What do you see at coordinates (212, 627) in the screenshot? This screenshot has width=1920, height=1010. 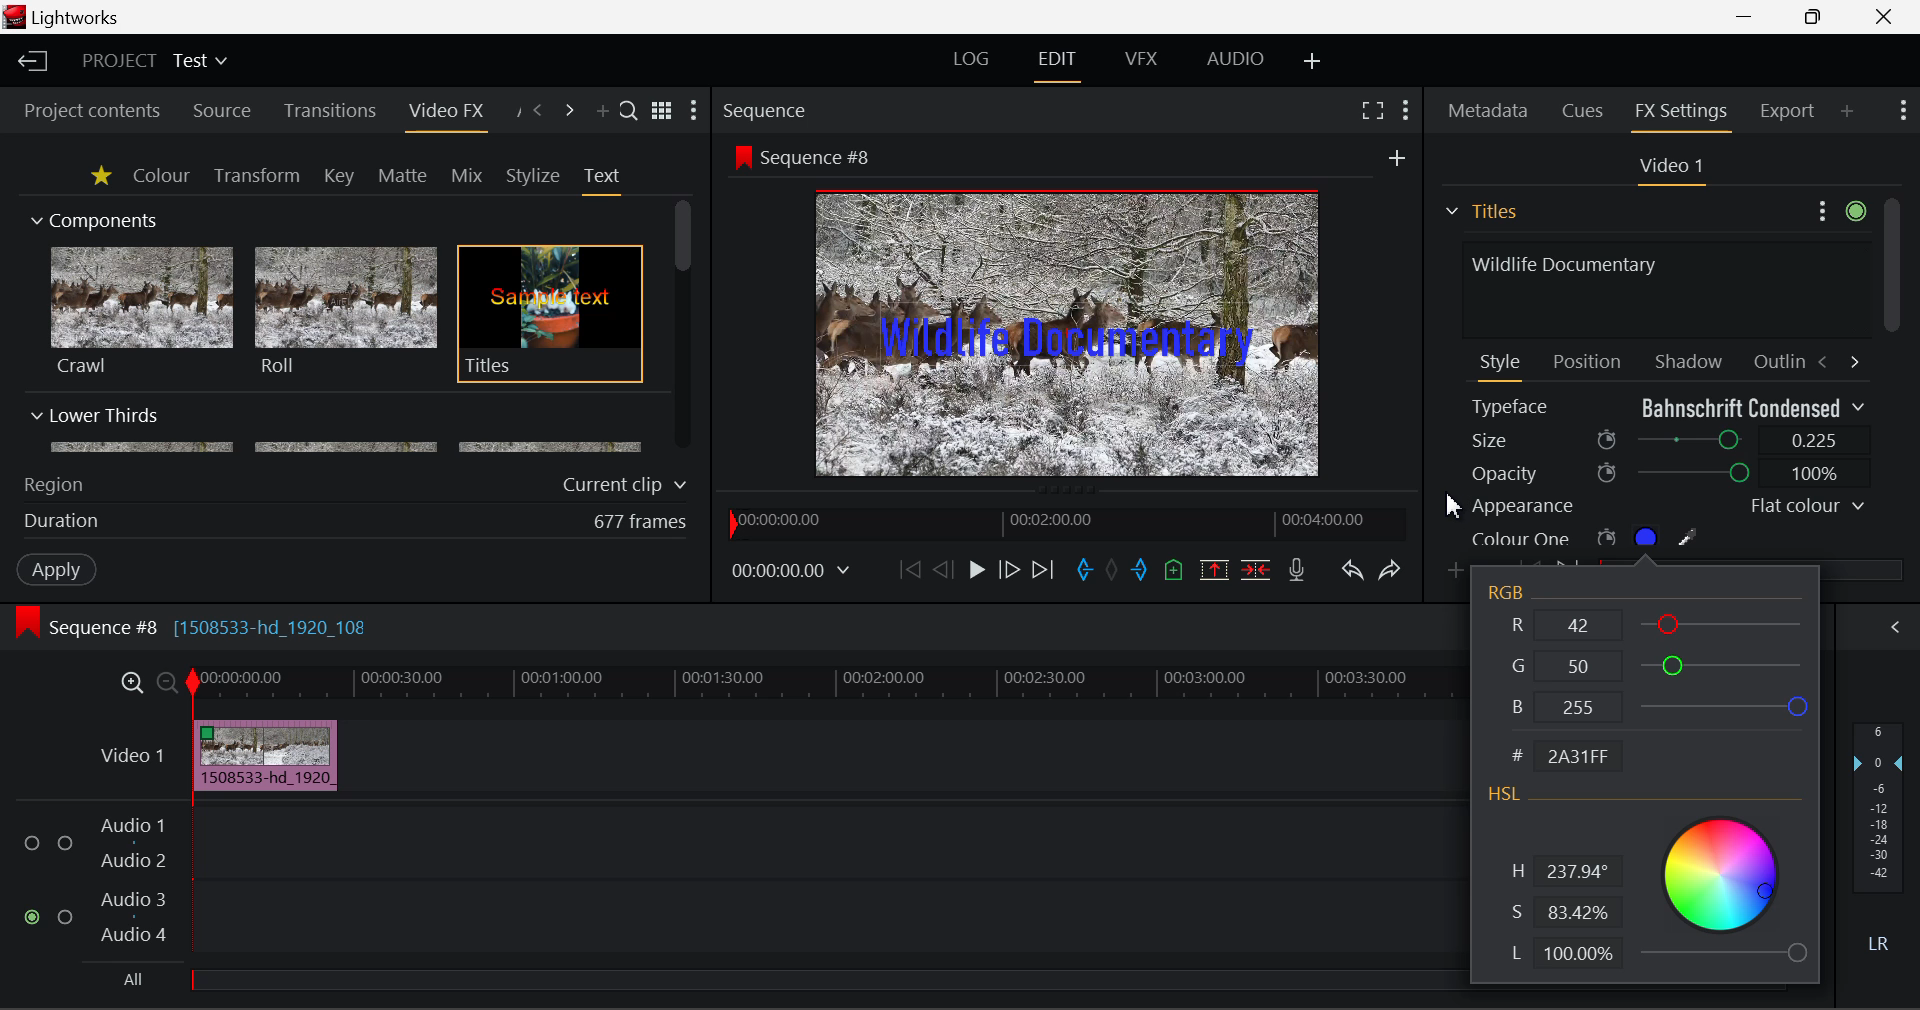 I see `Sequence #8 [1508533-hd_1920_108` at bounding box center [212, 627].